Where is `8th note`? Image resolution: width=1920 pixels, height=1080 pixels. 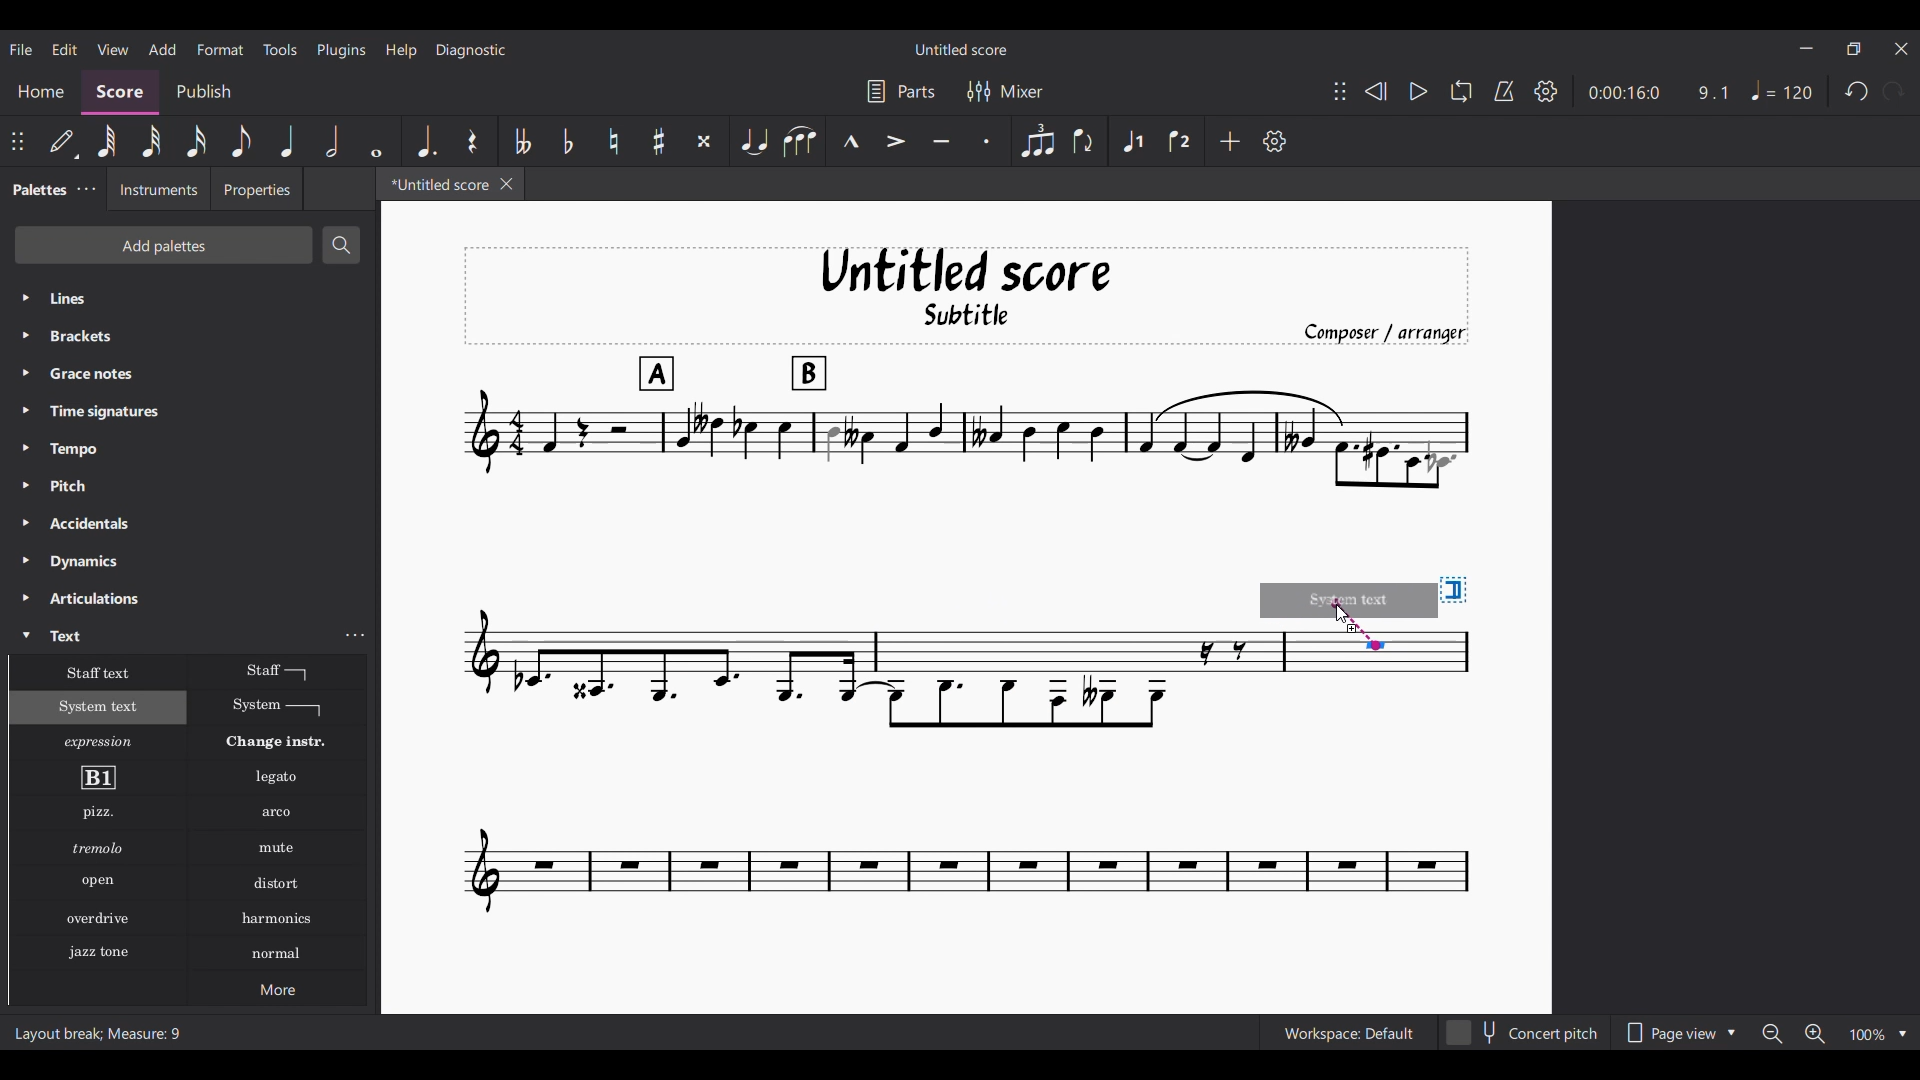
8th note is located at coordinates (241, 141).